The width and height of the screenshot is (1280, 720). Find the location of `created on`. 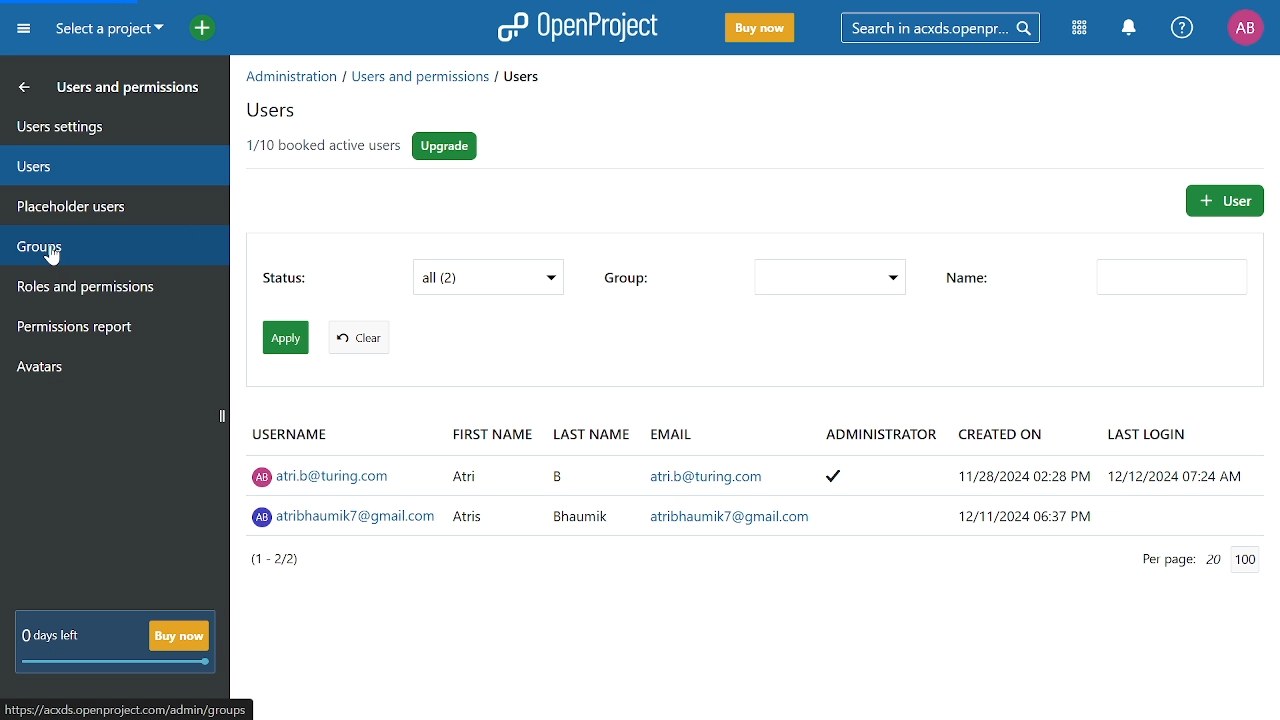

created on is located at coordinates (1000, 433).